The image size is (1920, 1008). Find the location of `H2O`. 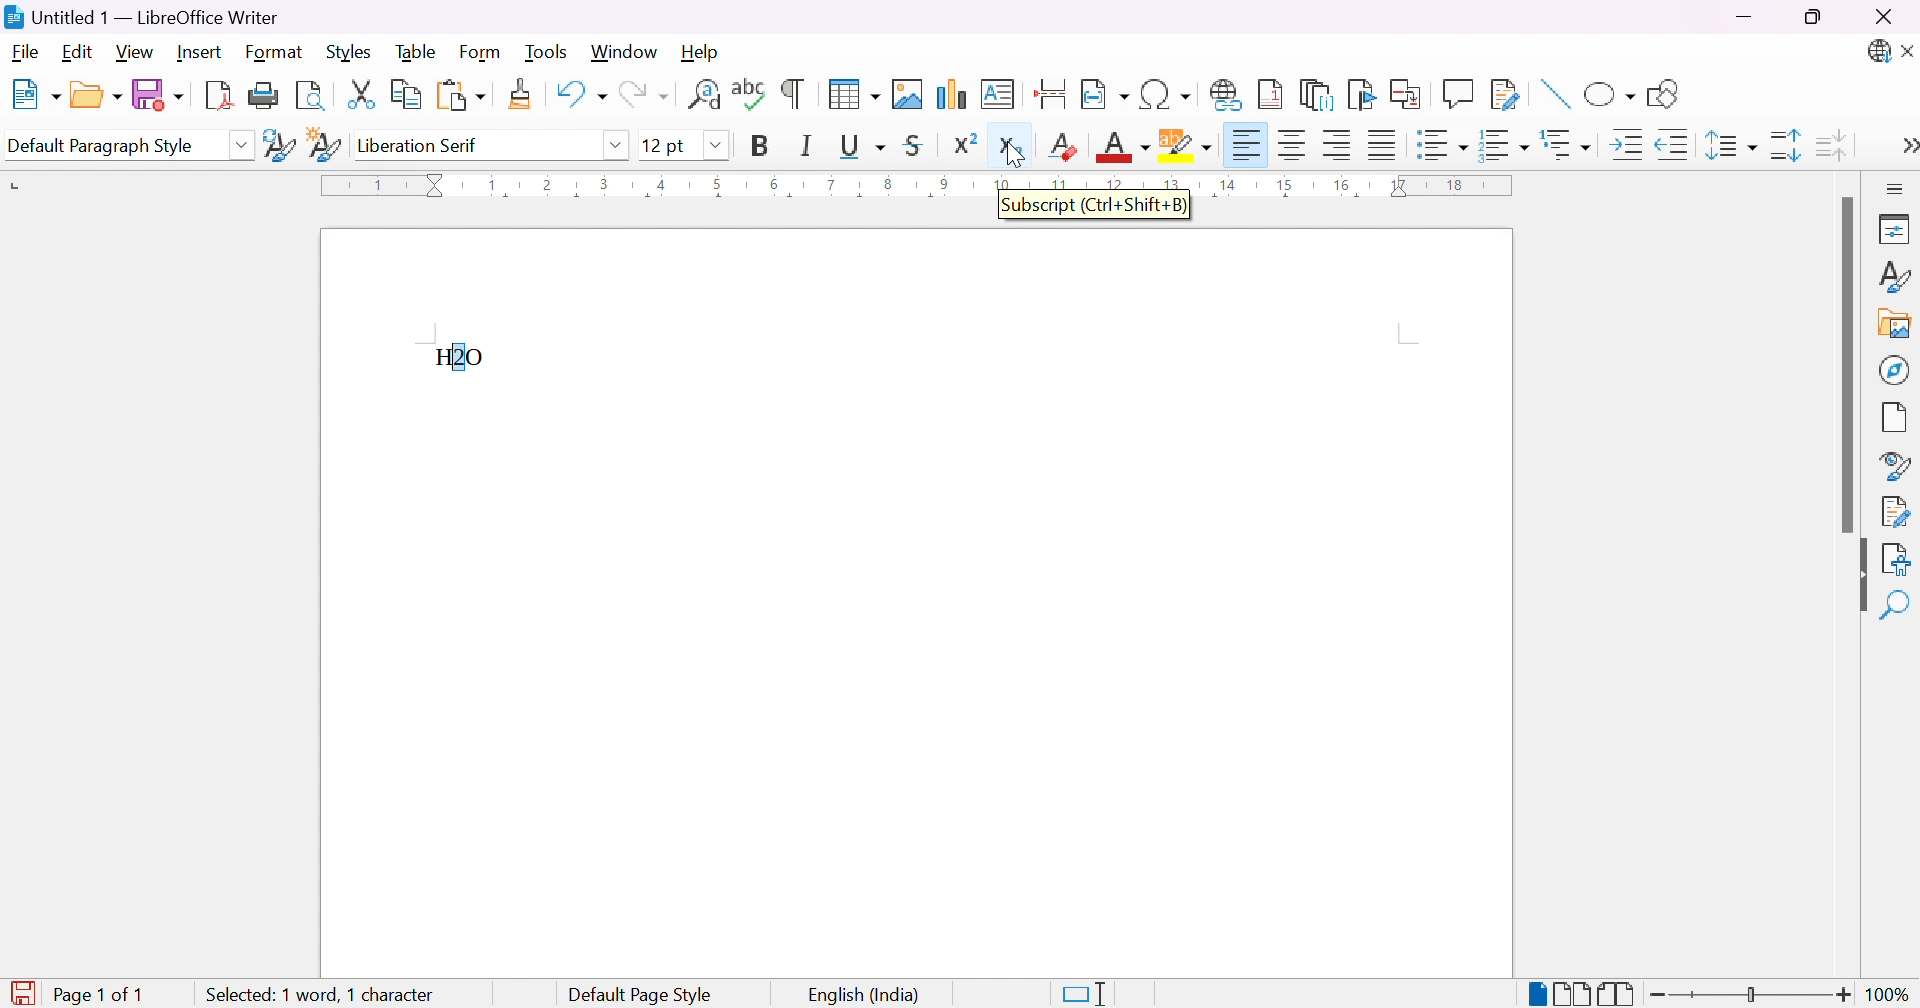

H2O is located at coordinates (461, 358).